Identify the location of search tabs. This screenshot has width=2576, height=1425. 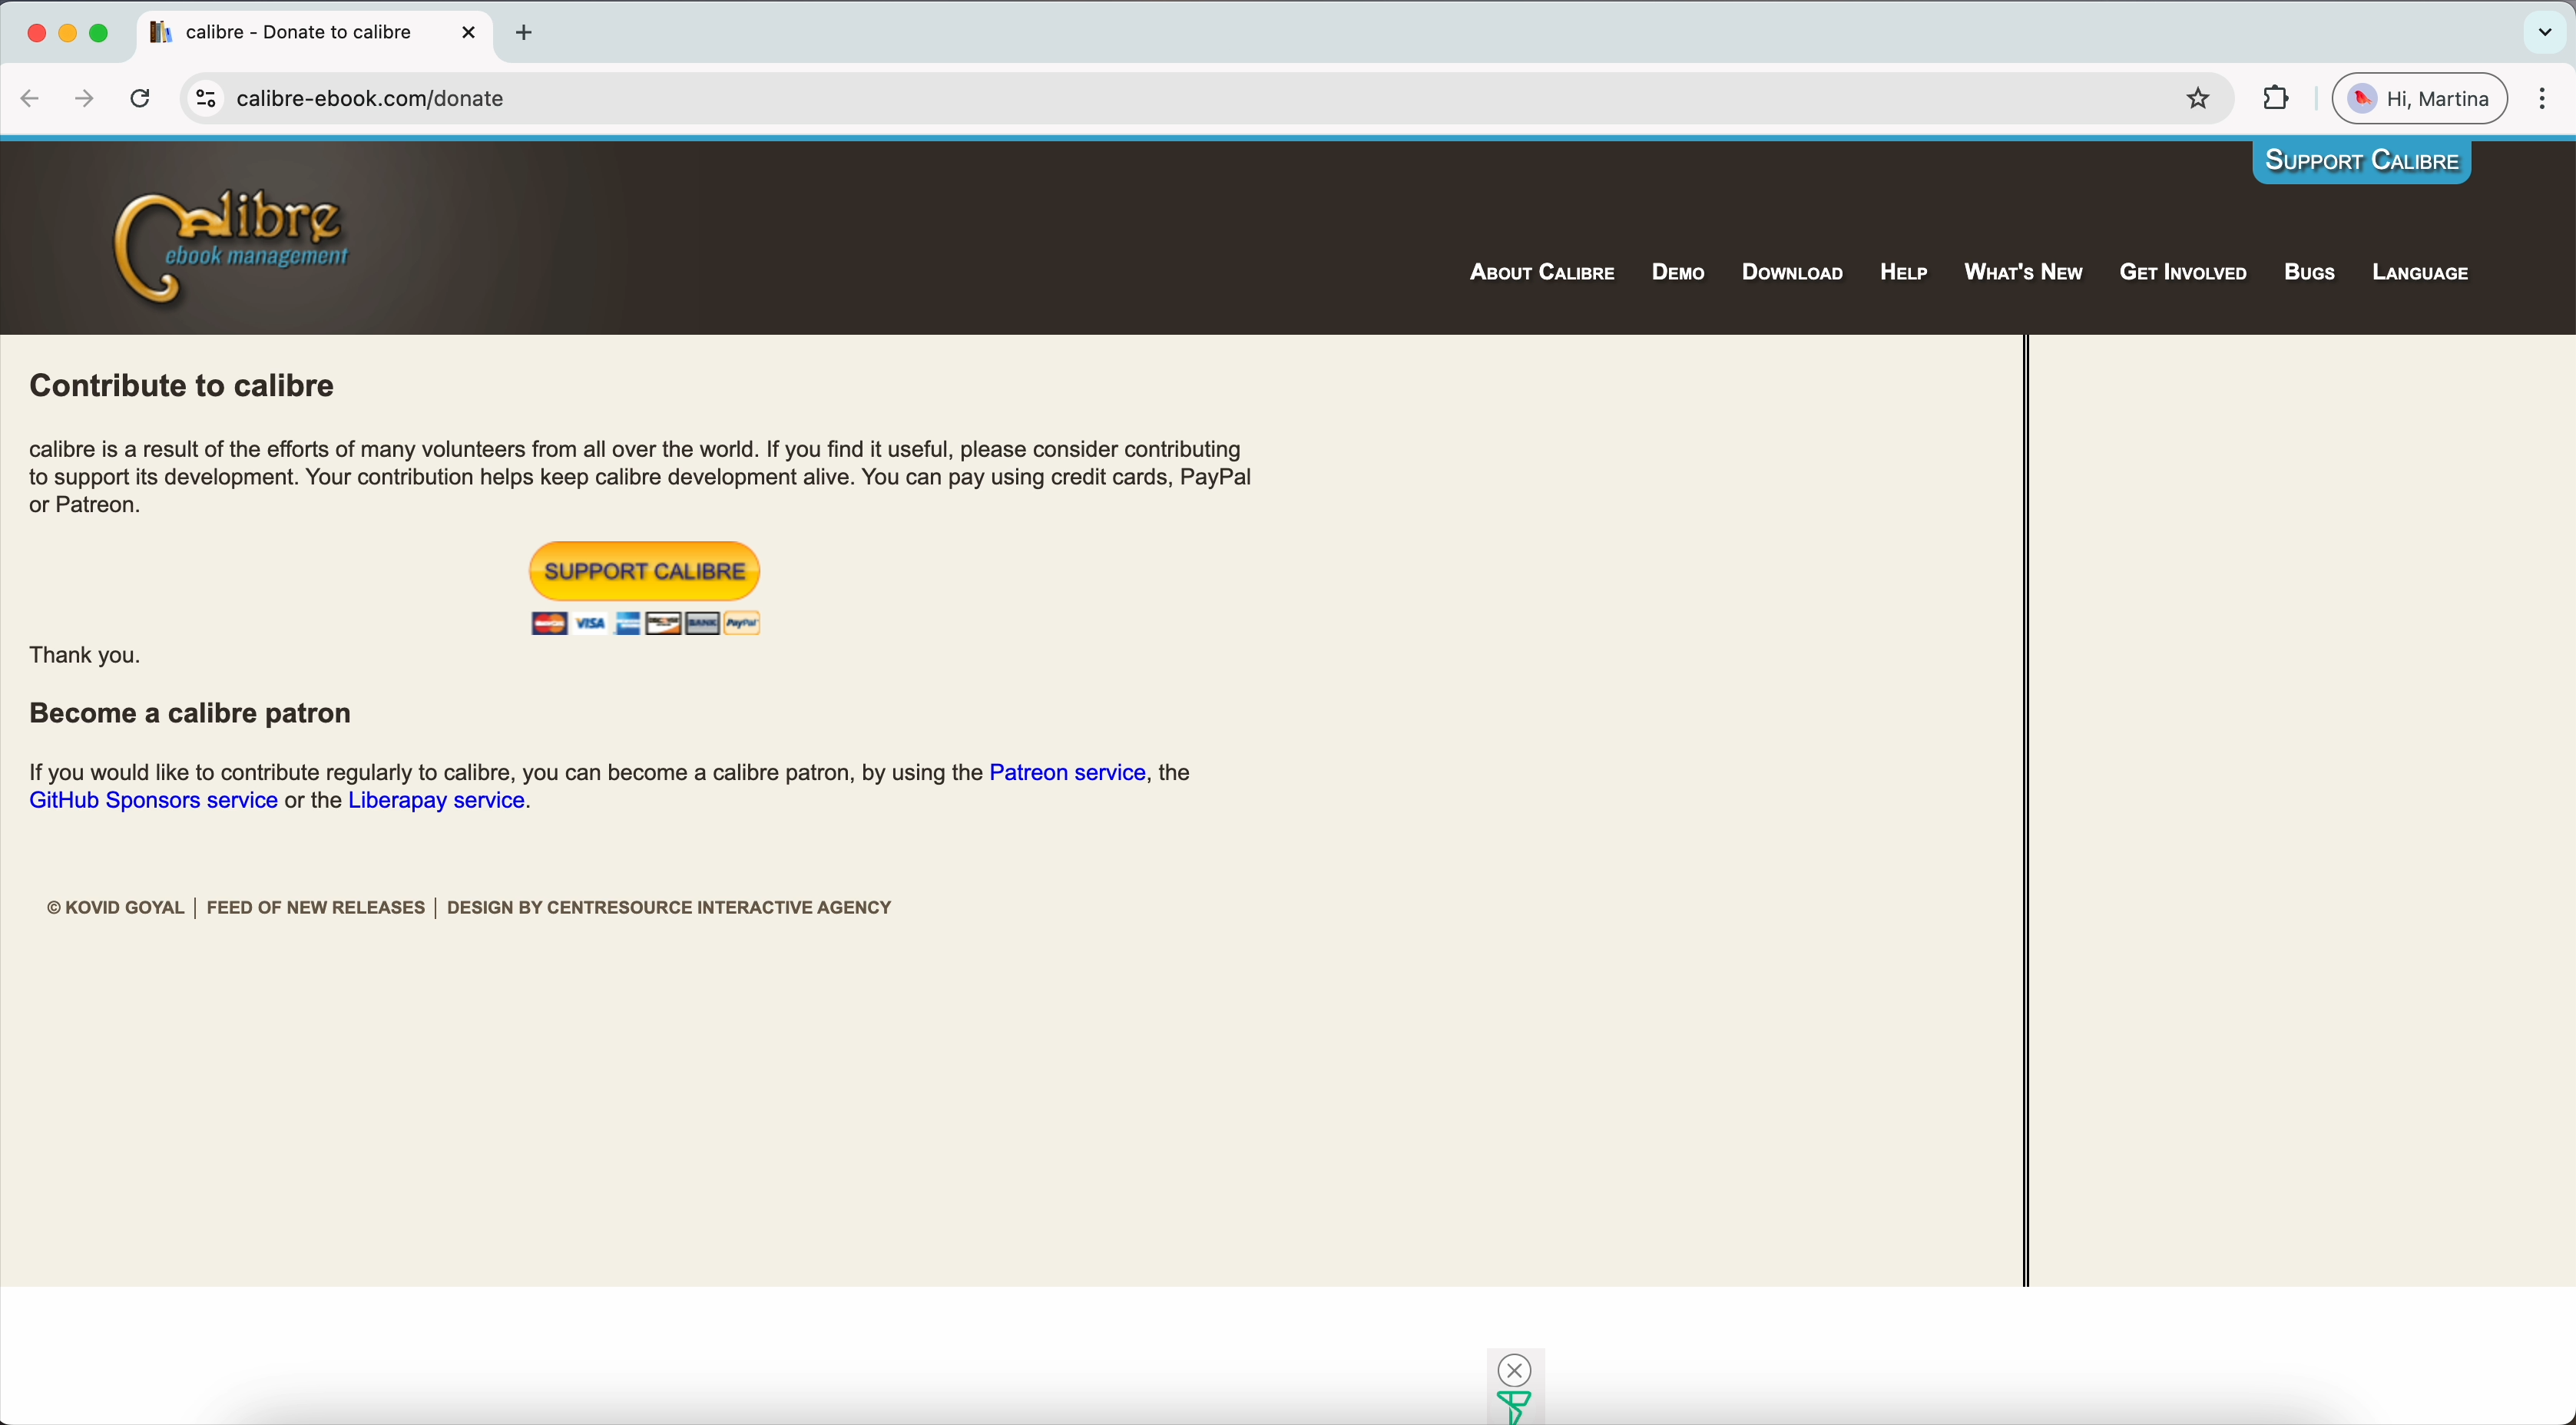
(2541, 31).